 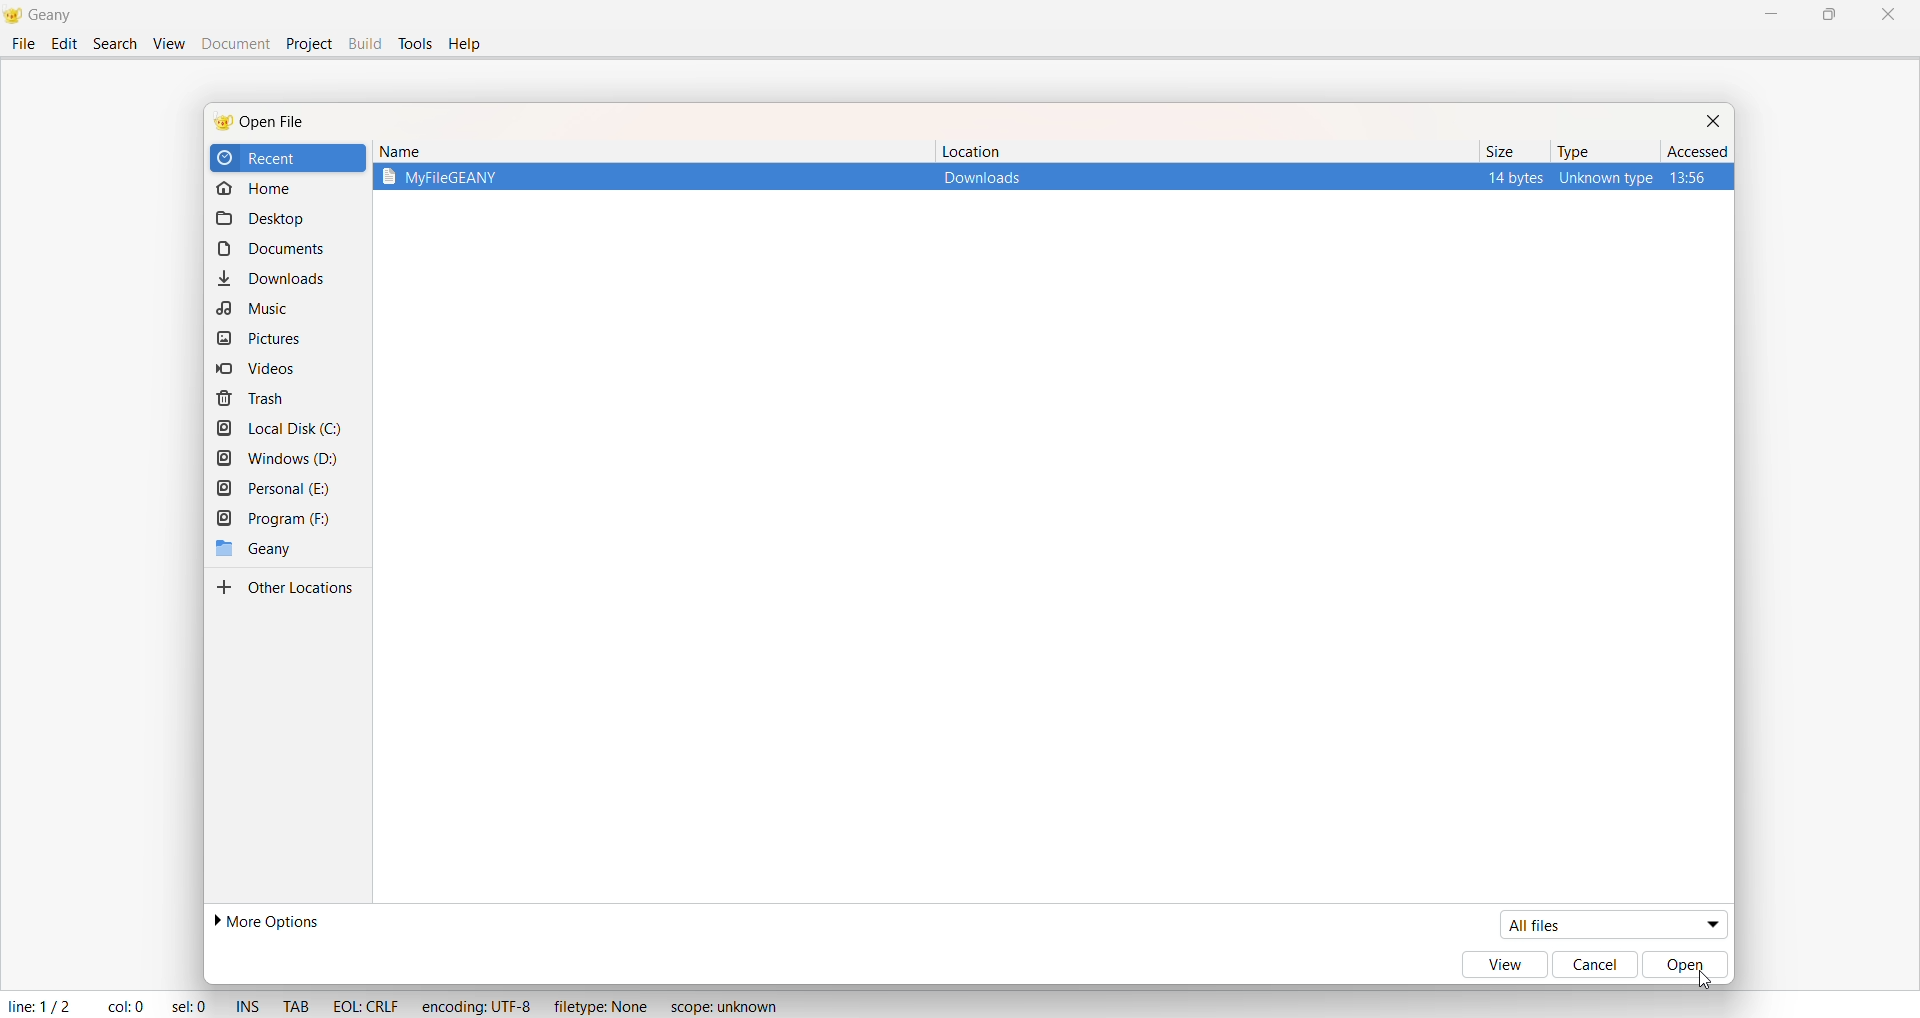 I want to click on download, so click(x=272, y=277).